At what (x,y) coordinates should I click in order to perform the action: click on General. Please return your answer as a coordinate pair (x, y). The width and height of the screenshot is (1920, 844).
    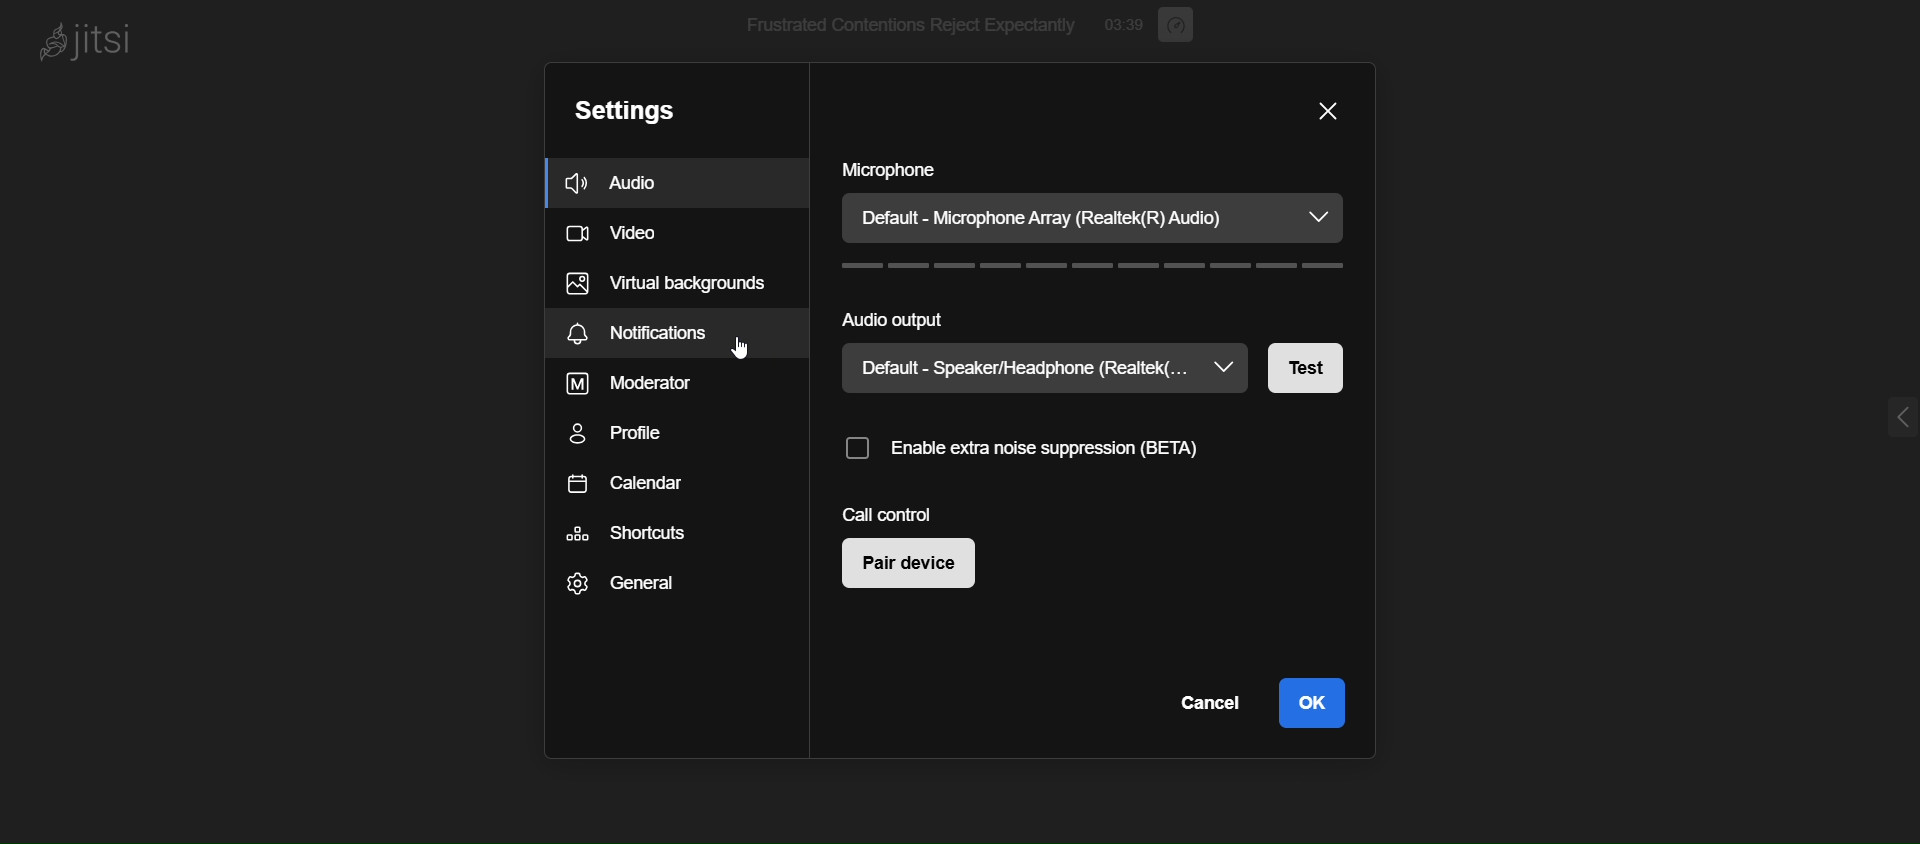
    Looking at the image, I should click on (648, 591).